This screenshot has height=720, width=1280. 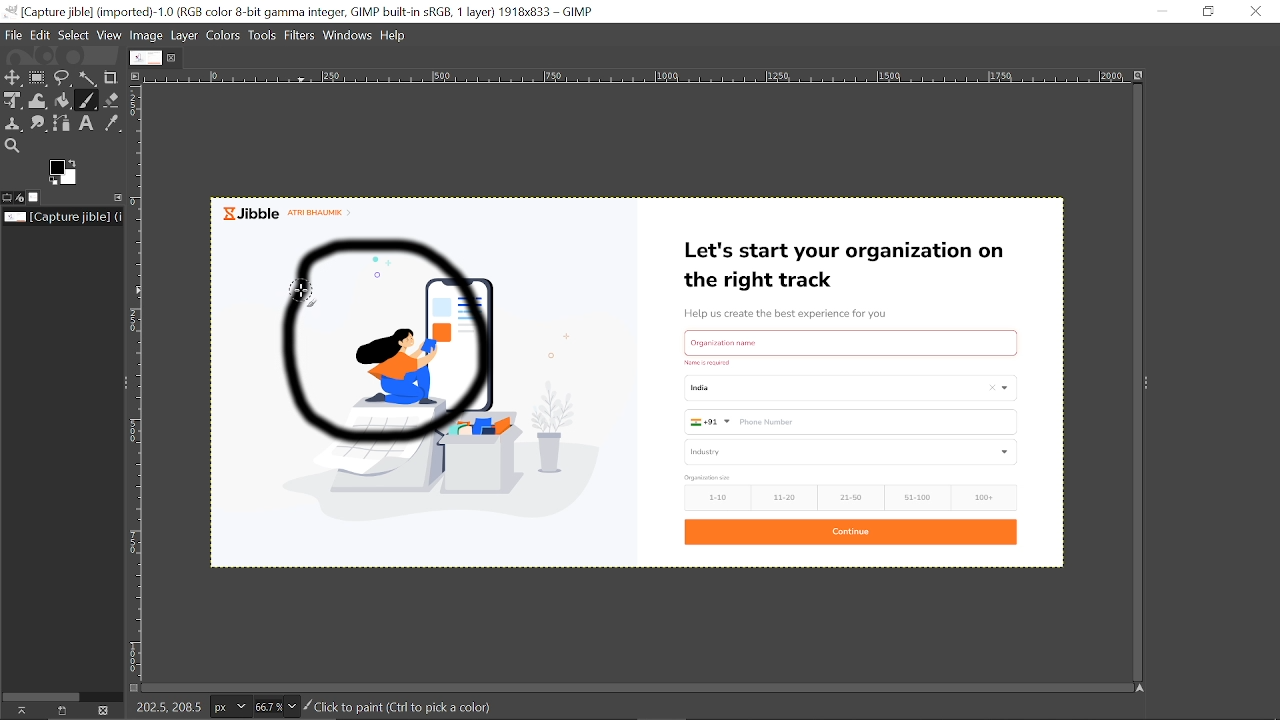 What do you see at coordinates (88, 124) in the screenshot?
I see `text tool ` at bounding box center [88, 124].